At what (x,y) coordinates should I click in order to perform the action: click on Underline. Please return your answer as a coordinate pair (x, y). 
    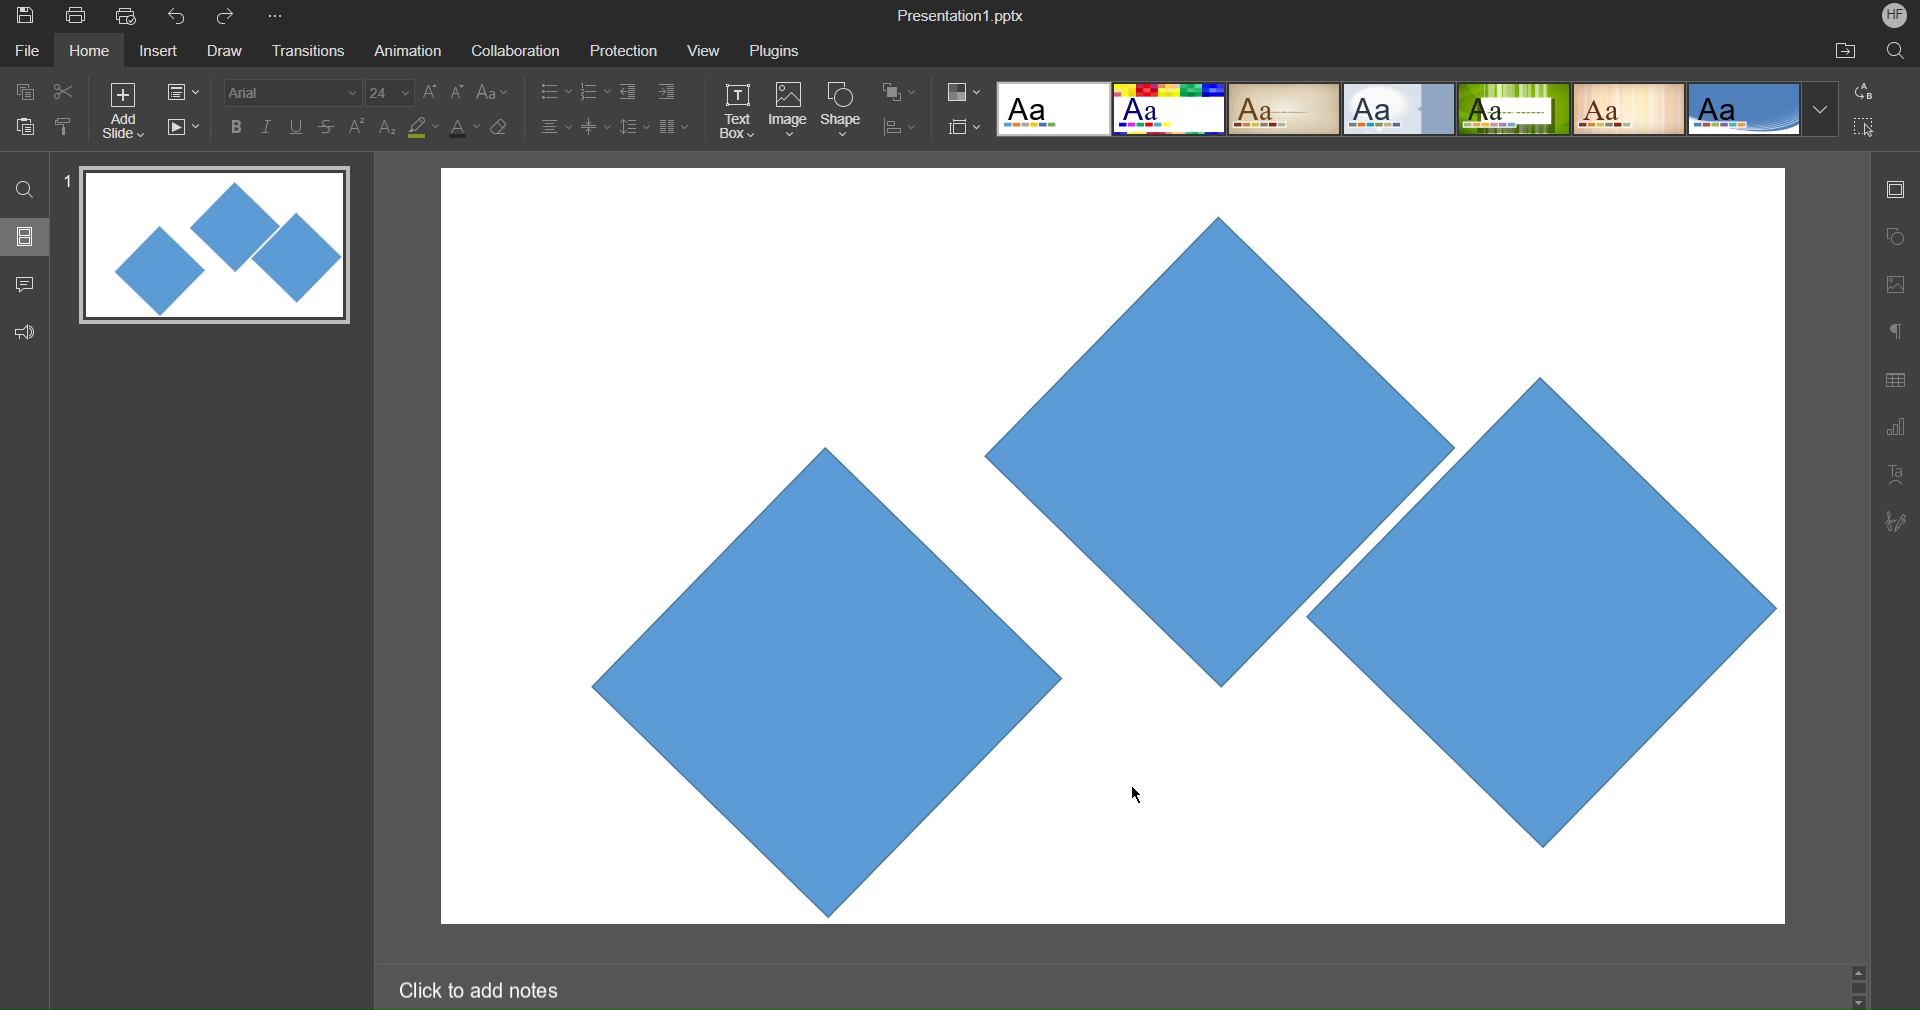
    Looking at the image, I should click on (297, 127).